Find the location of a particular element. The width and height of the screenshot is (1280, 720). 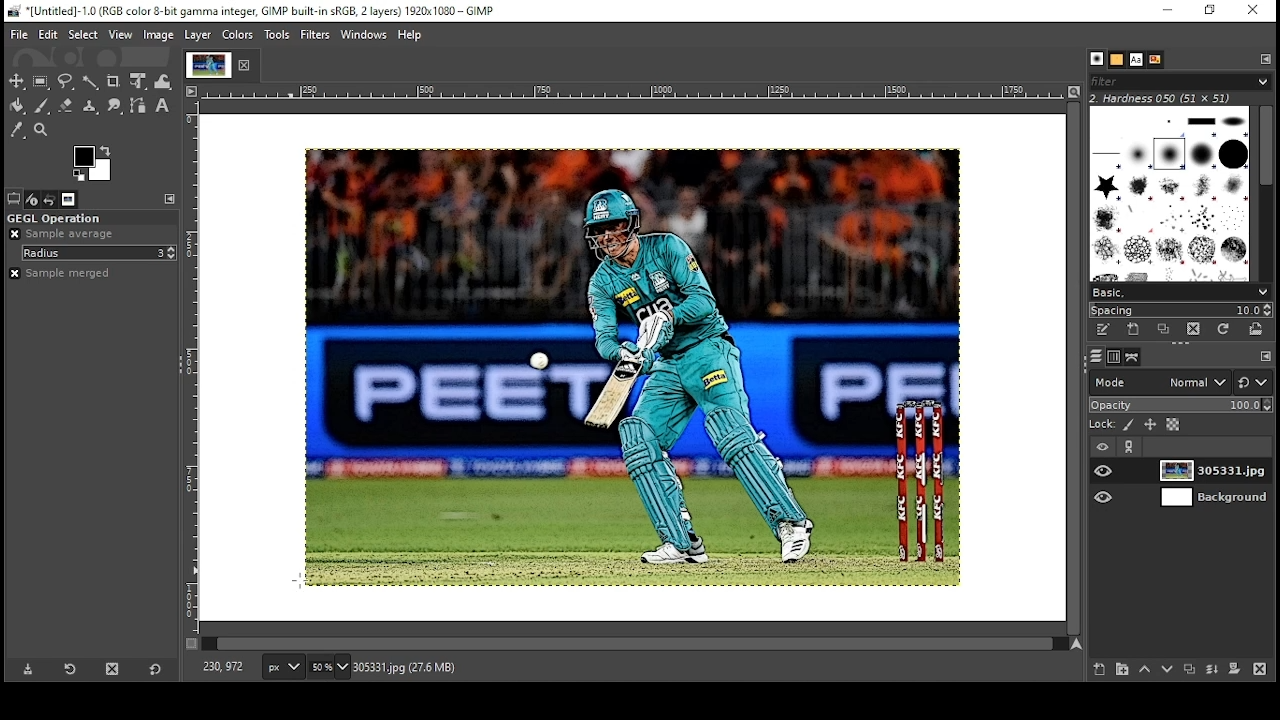

scroll bar is located at coordinates (1264, 194).